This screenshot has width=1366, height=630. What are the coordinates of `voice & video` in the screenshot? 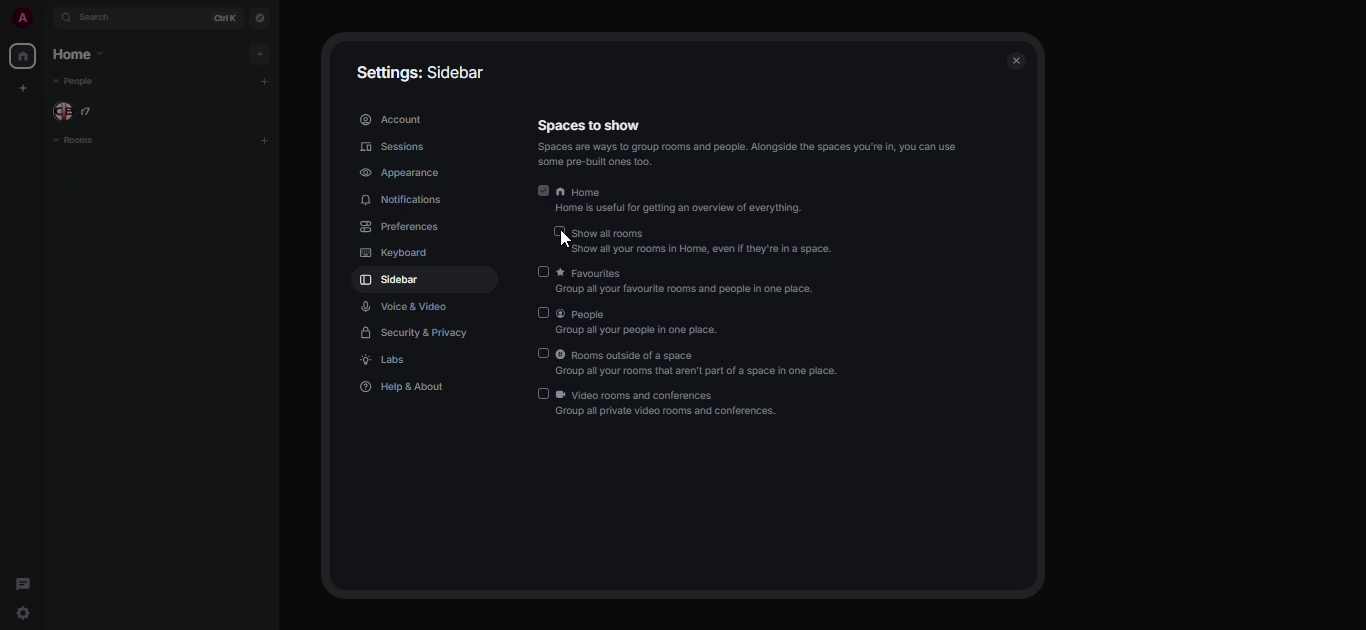 It's located at (405, 307).